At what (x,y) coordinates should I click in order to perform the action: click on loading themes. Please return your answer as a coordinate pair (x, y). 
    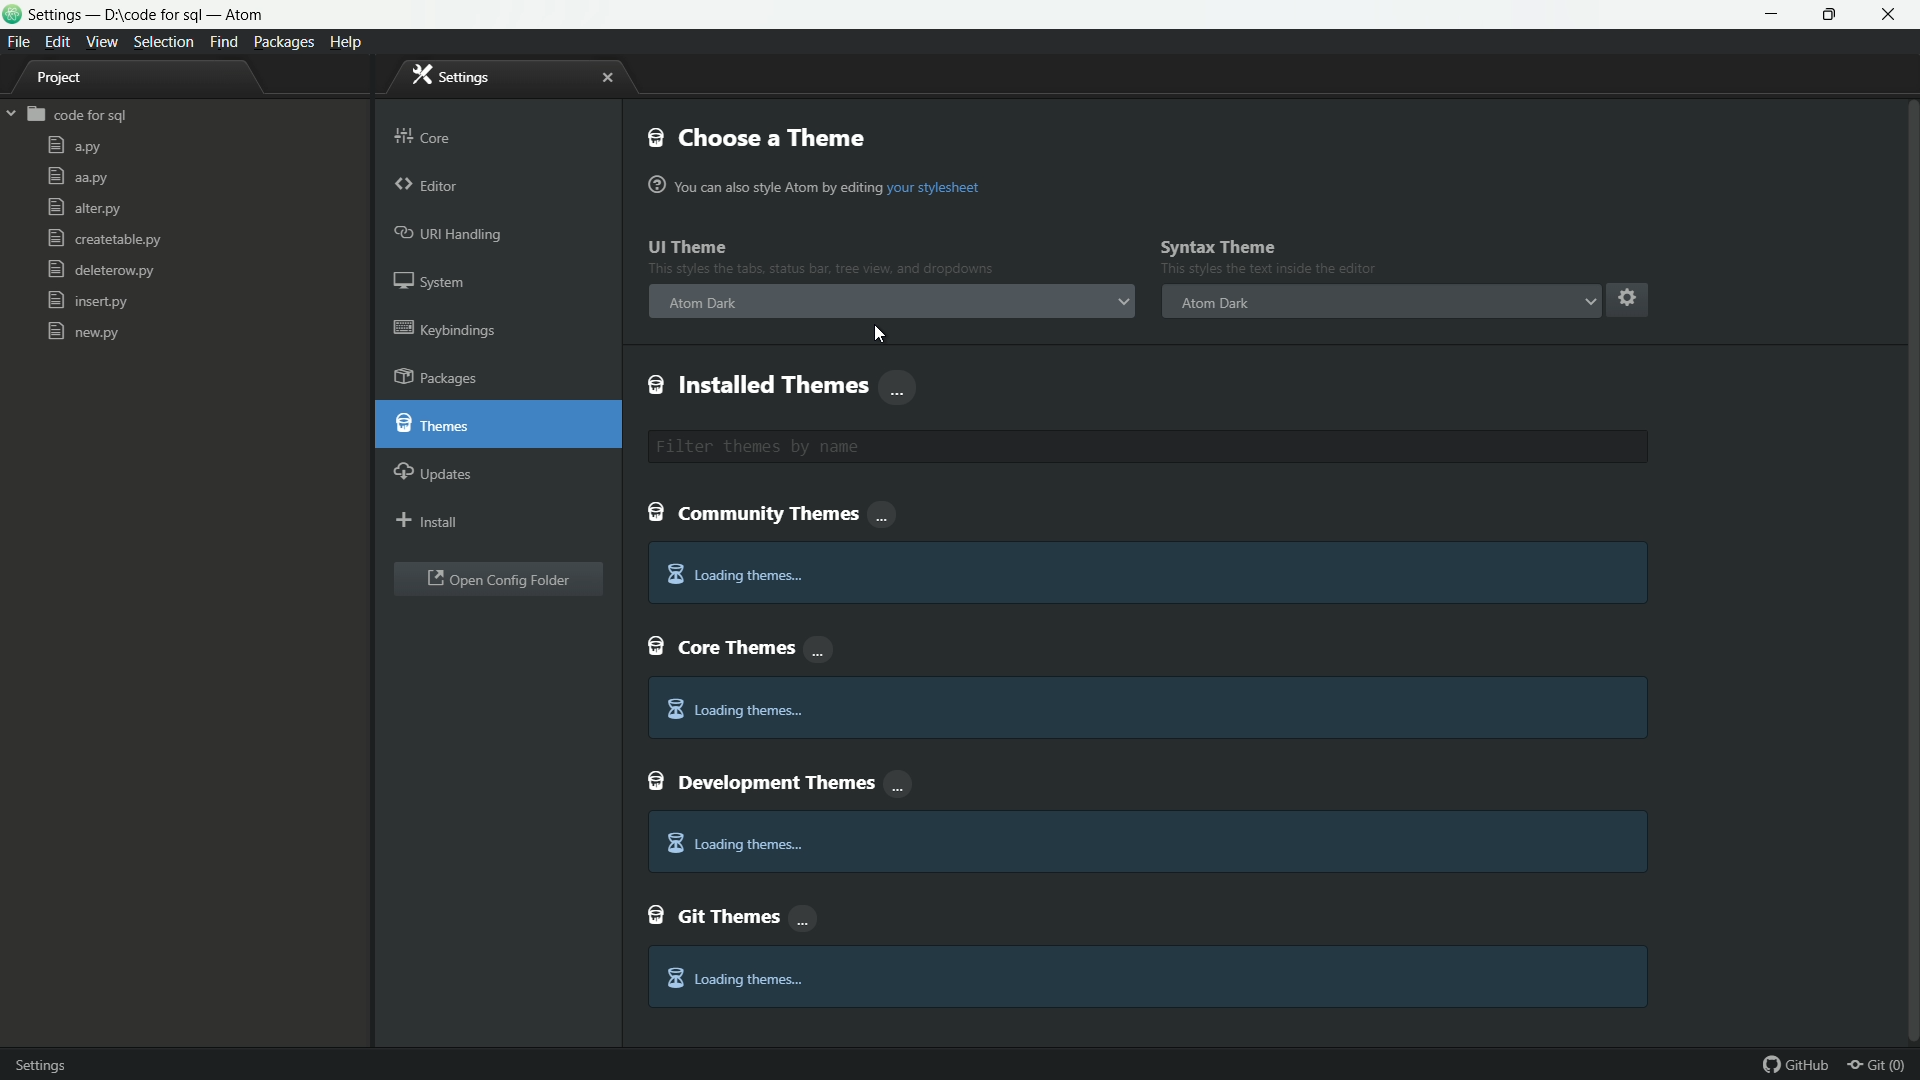
    Looking at the image, I should click on (734, 978).